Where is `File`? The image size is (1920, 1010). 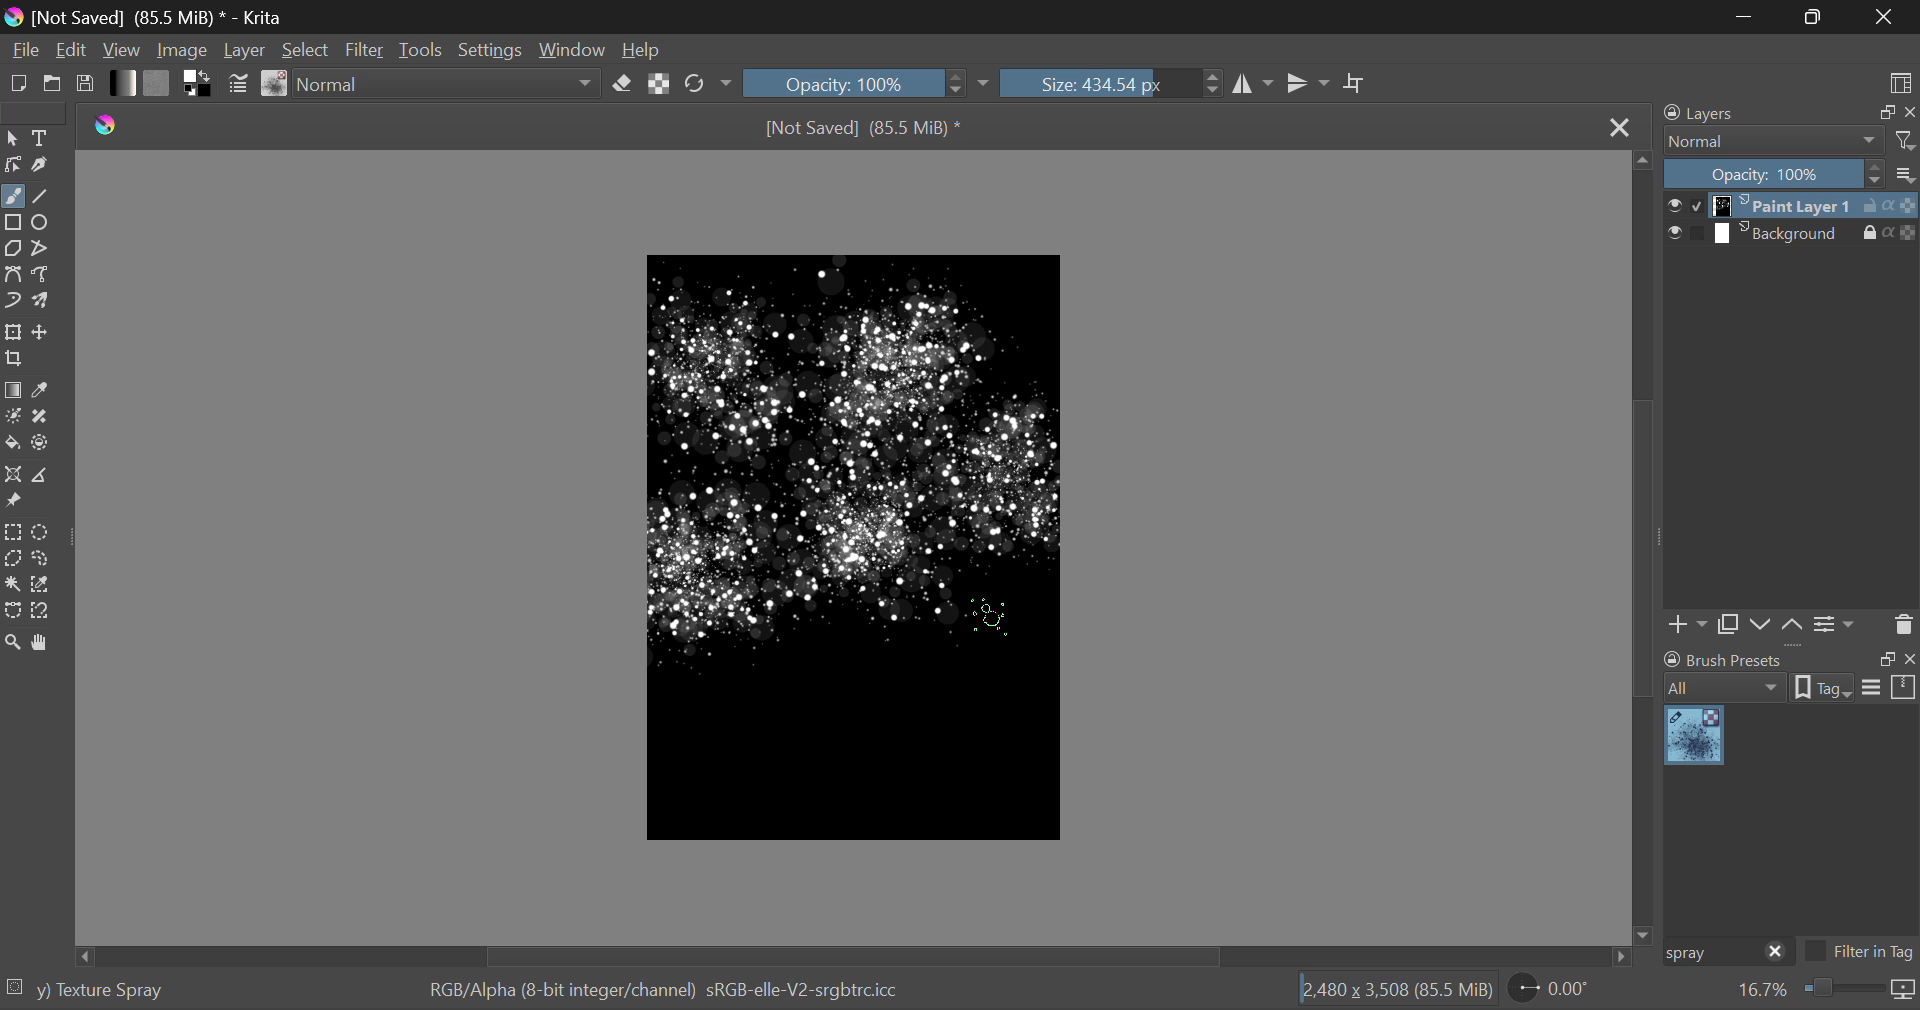
File is located at coordinates (24, 48).